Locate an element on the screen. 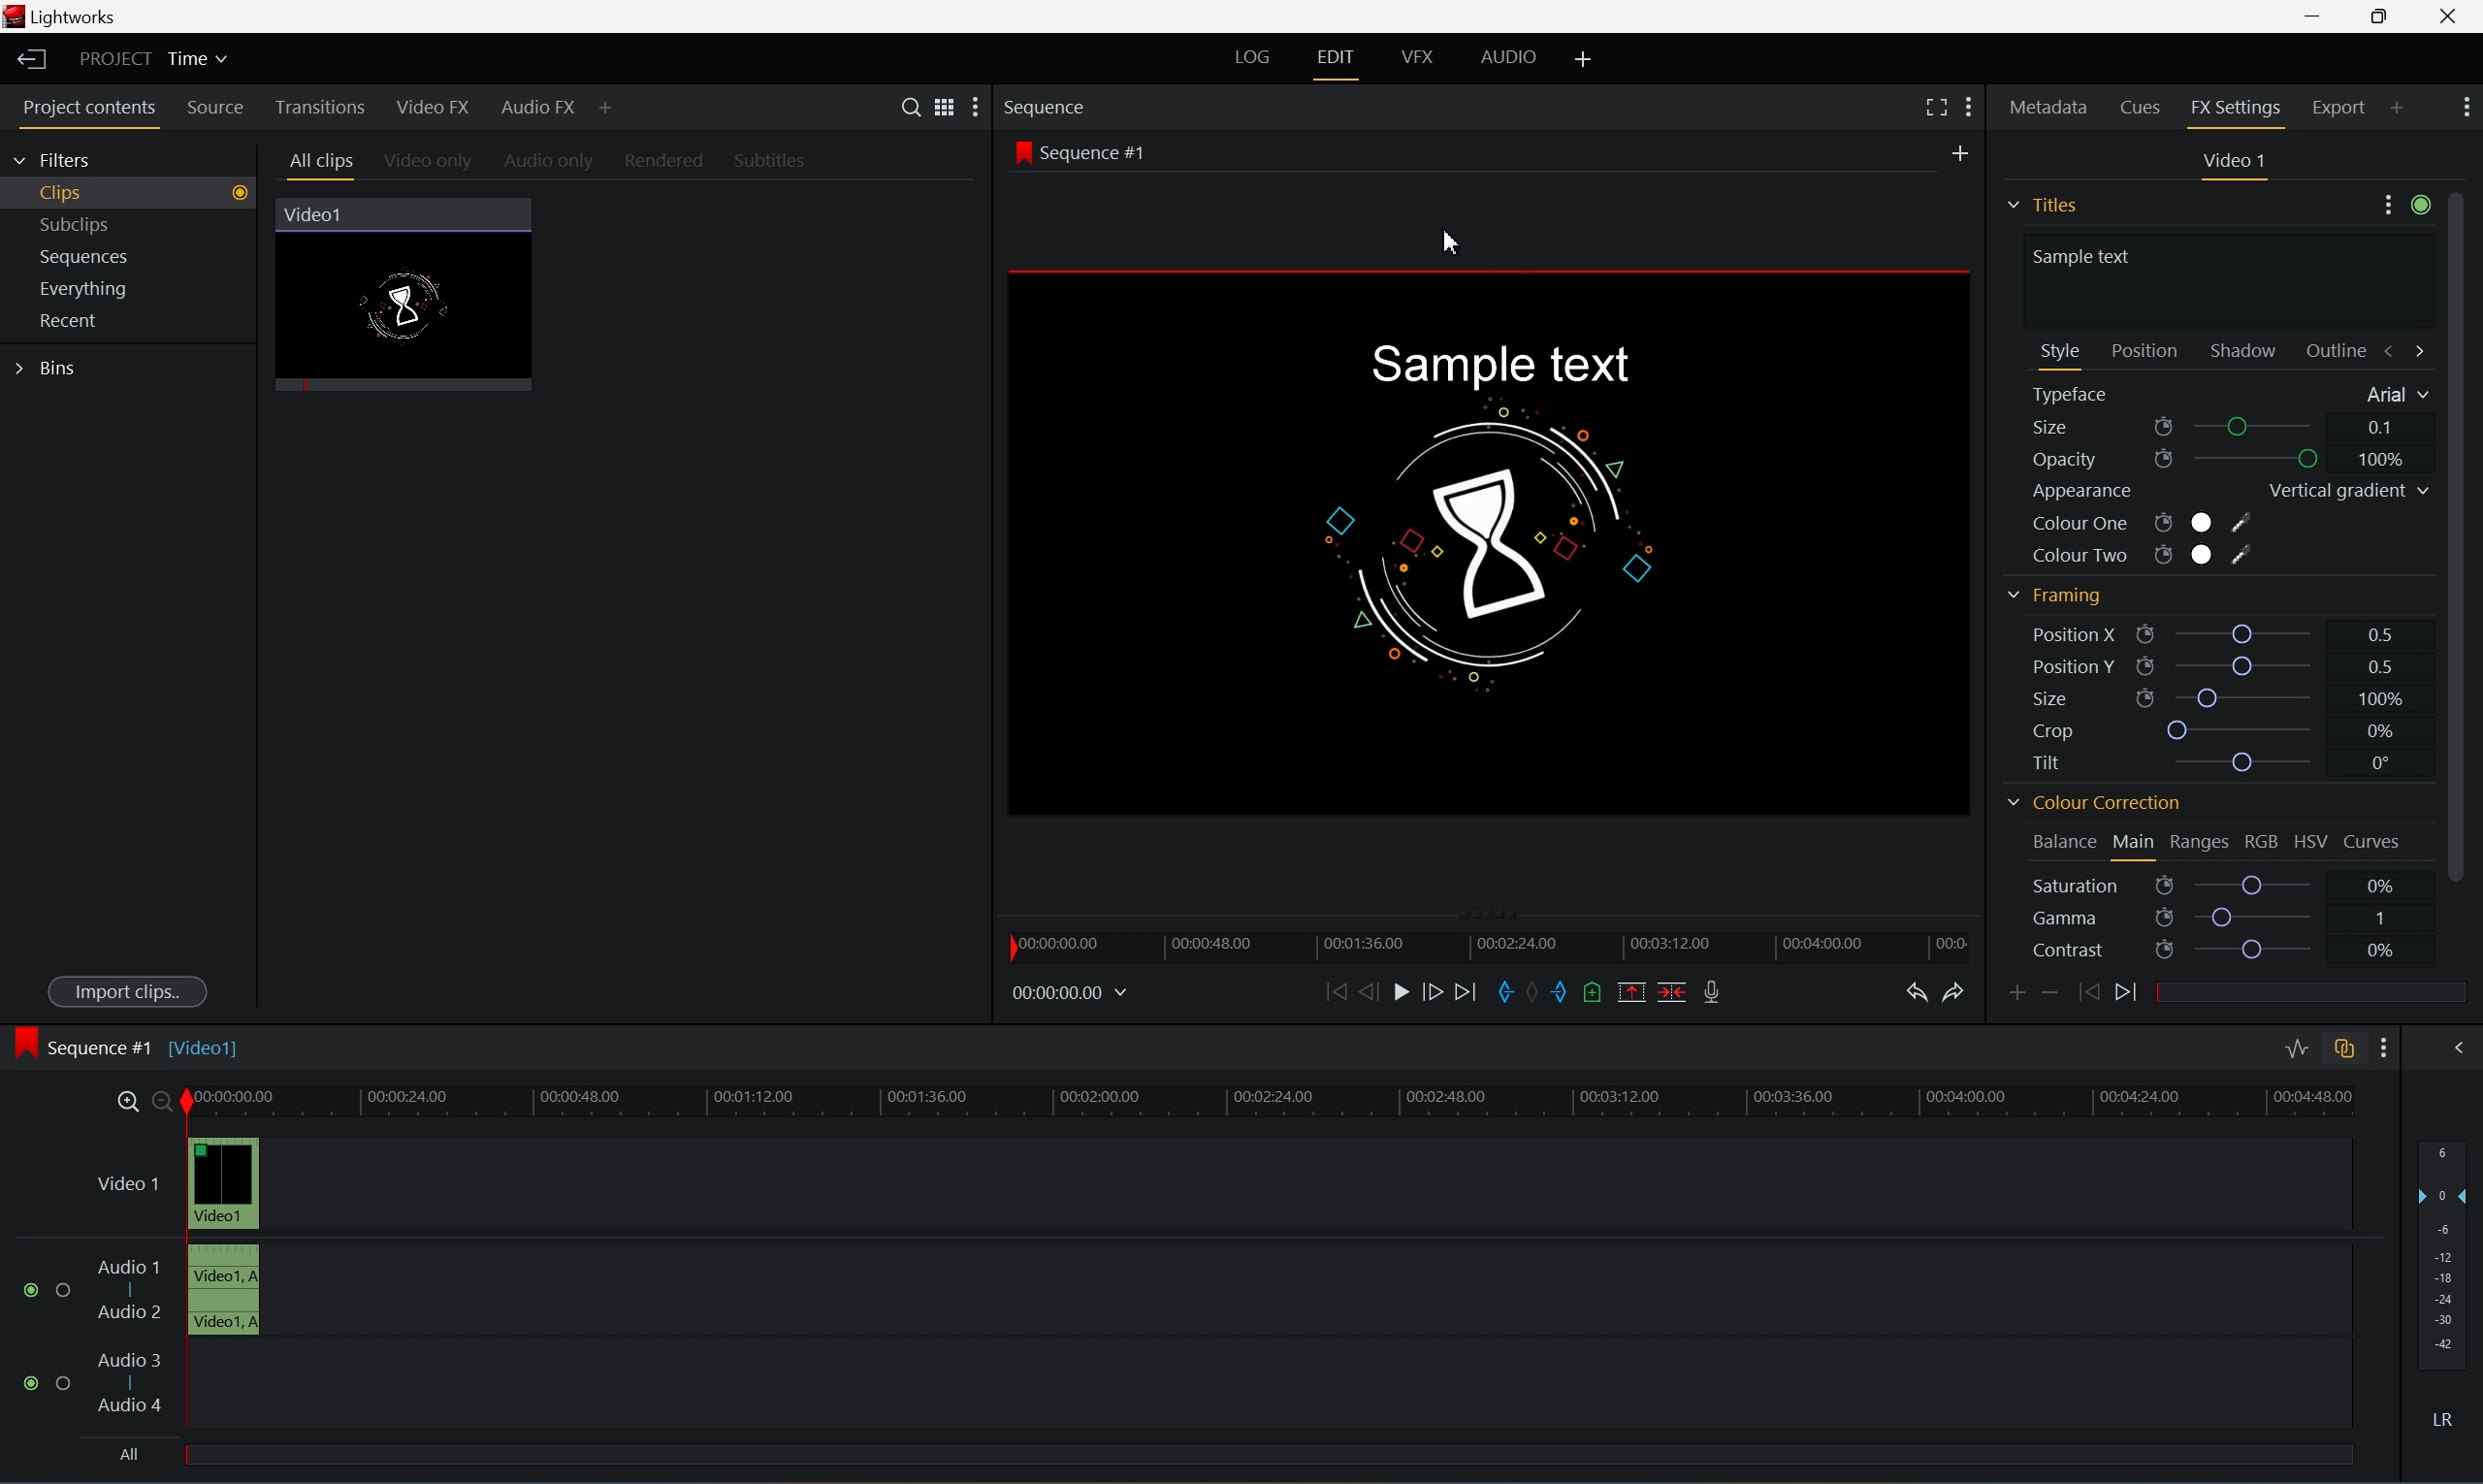  zoom in is located at coordinates (126, 1101).